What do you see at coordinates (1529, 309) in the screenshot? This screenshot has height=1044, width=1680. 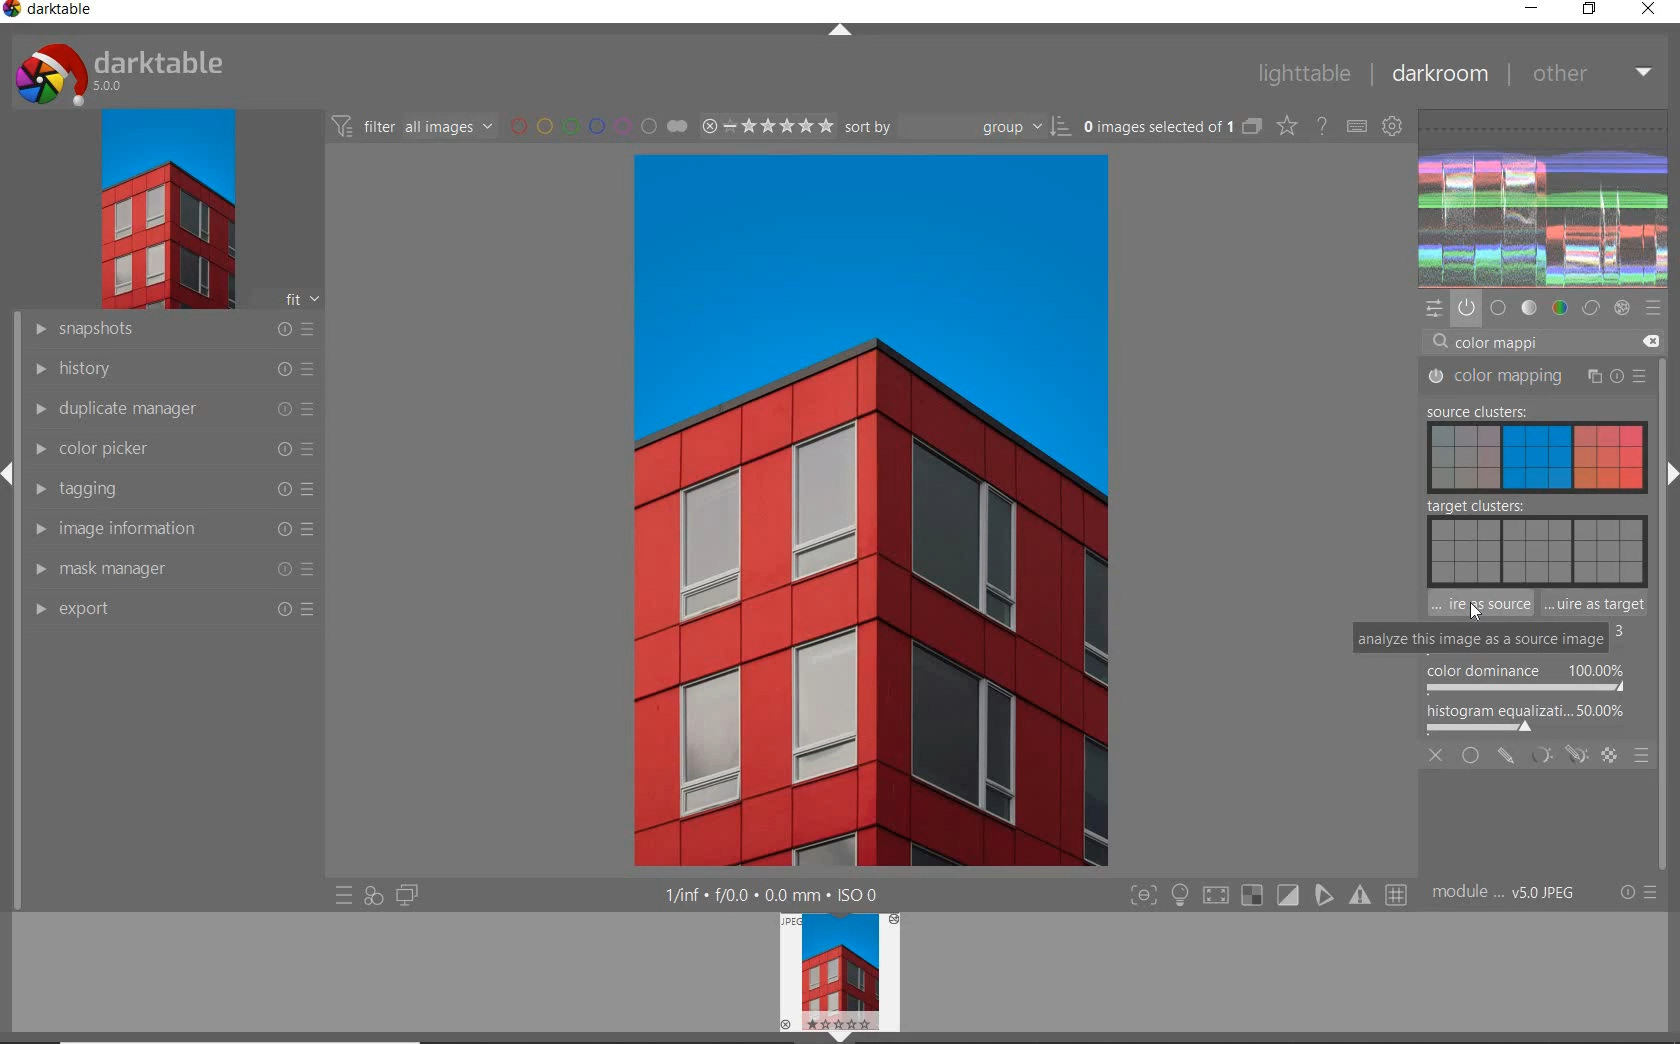 I see `tone` at bounding box center [1529, 309].